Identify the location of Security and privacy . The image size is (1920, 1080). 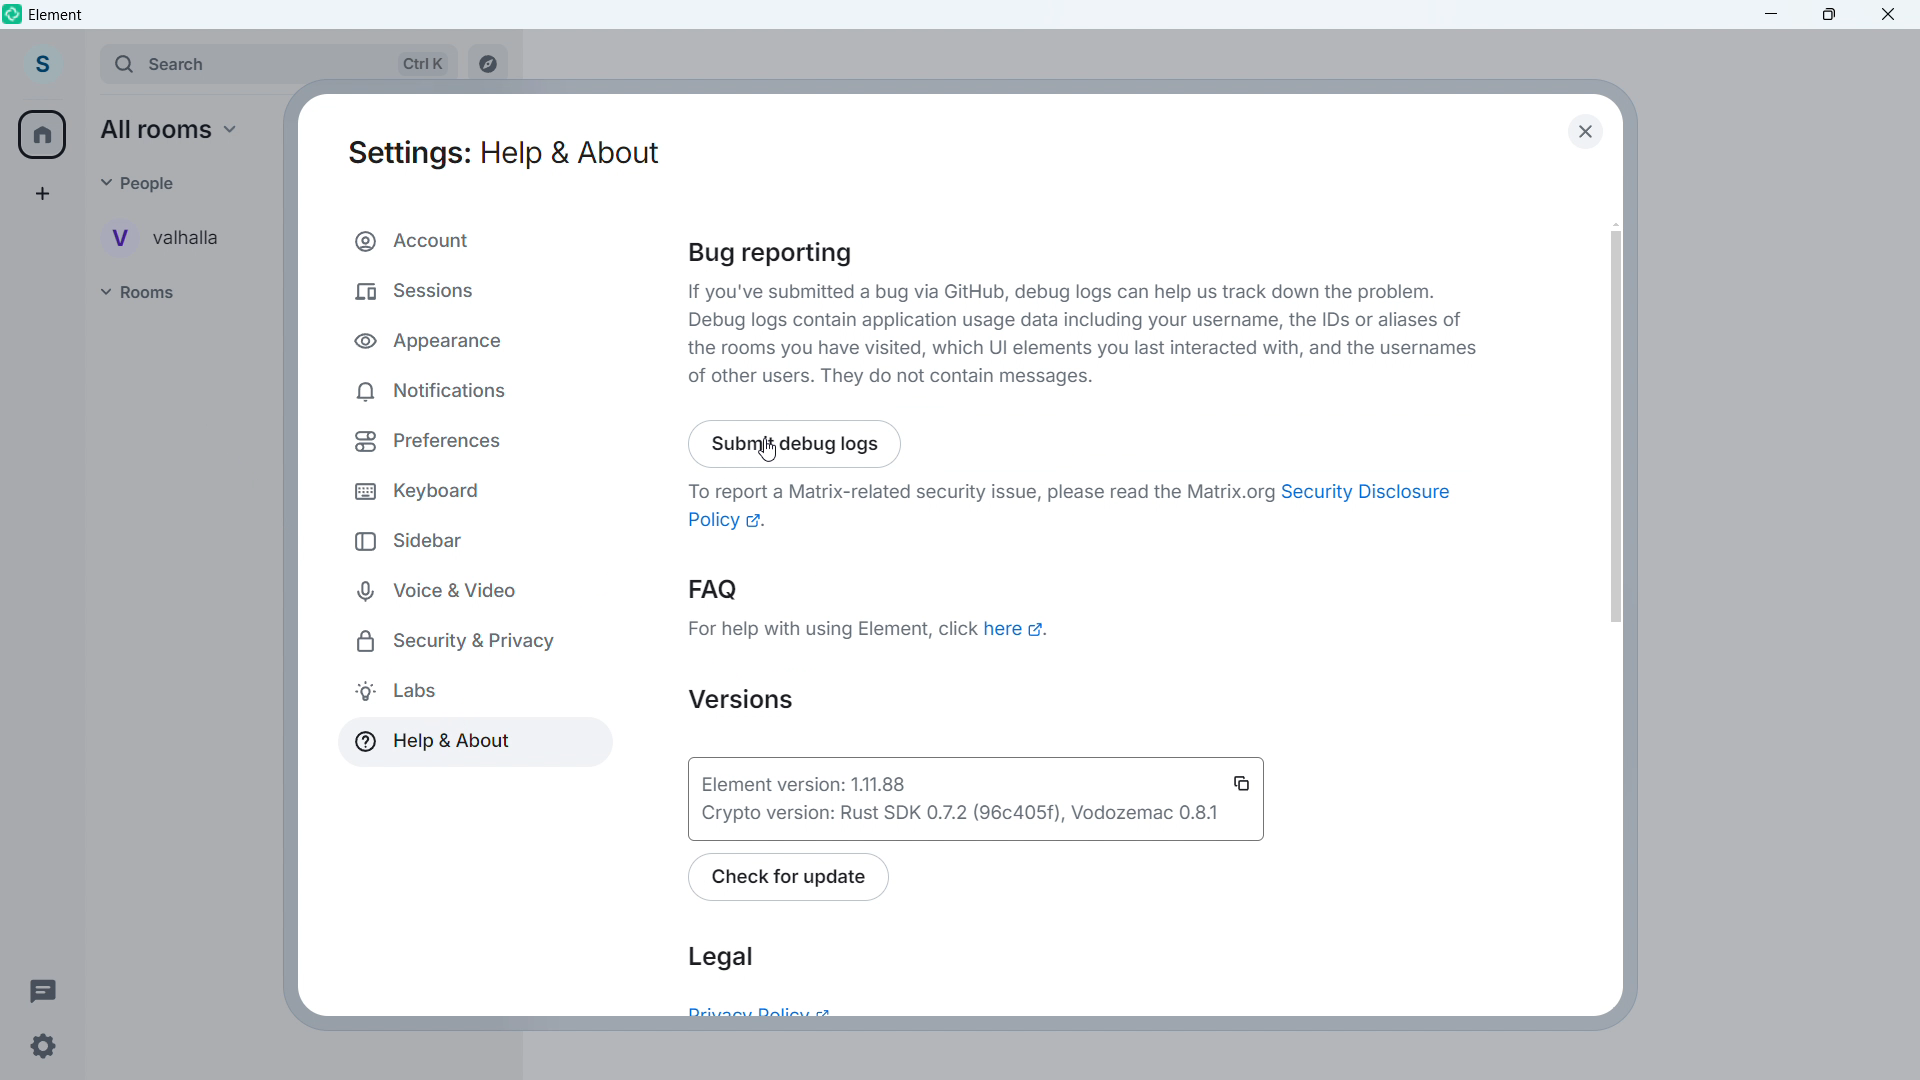
(464, 642).